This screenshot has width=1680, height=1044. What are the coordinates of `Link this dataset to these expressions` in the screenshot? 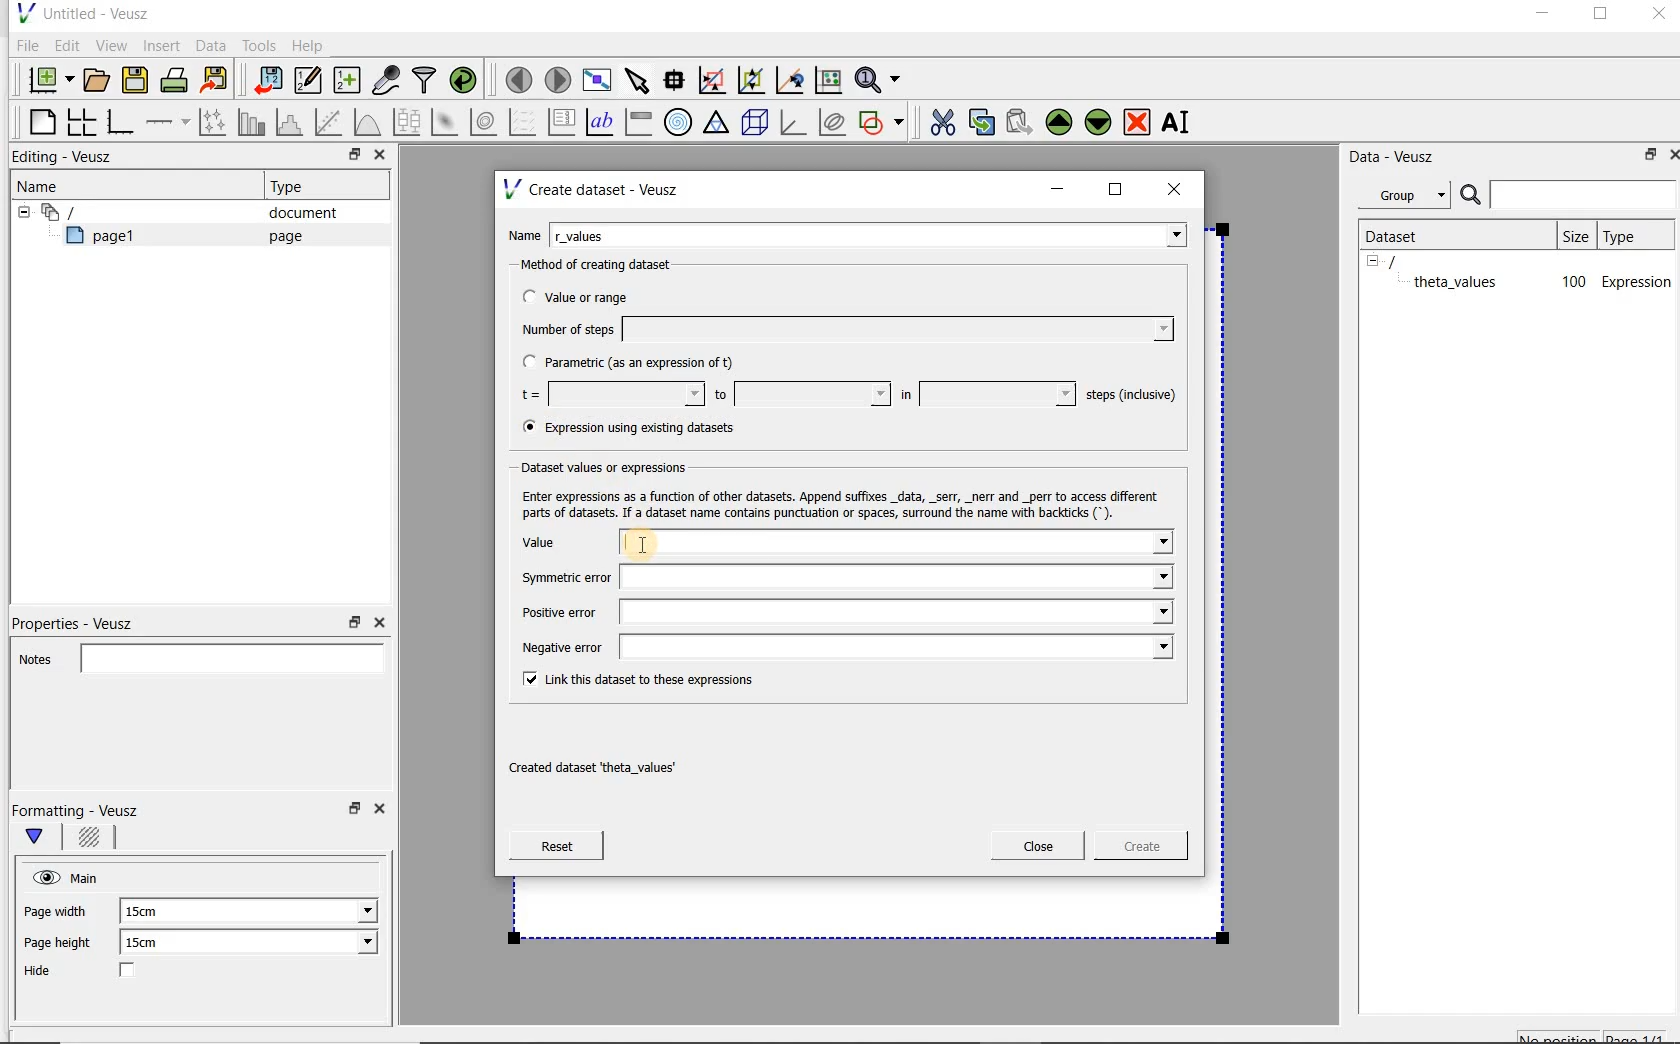 It's located at (634, 678).